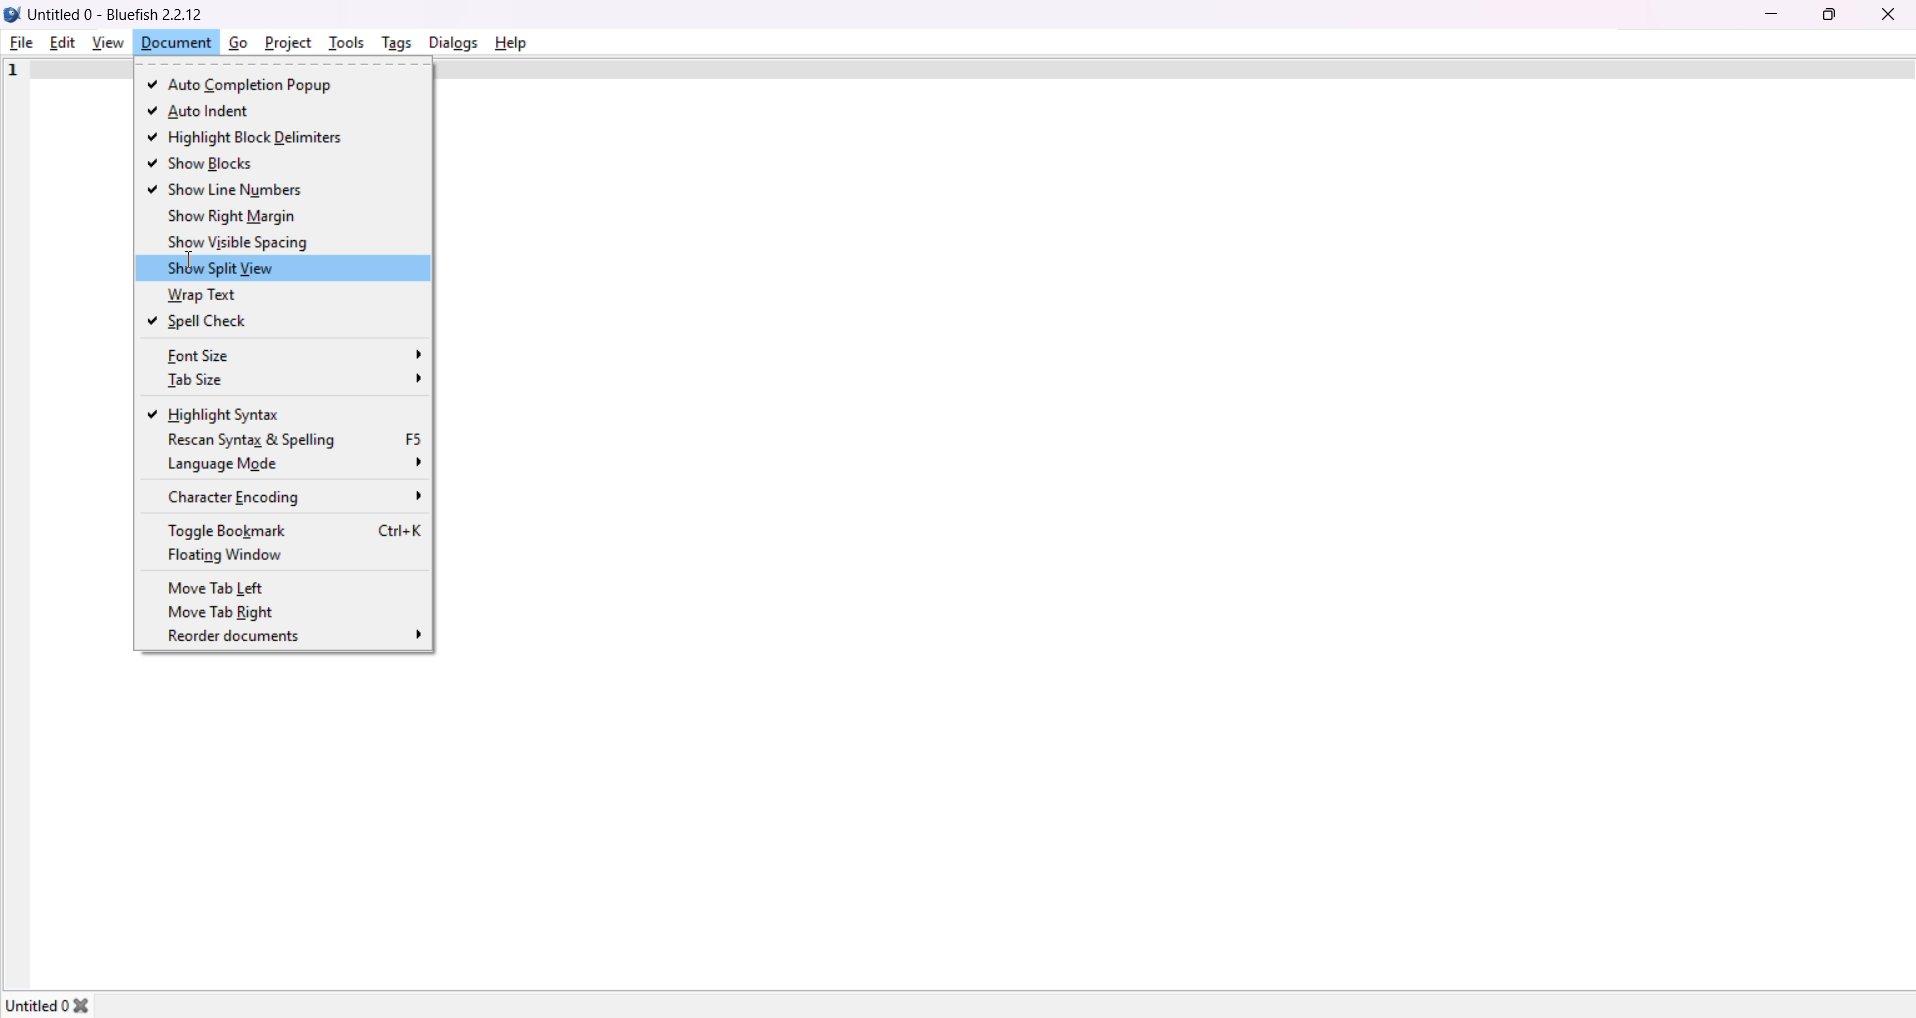 Image resolution: width=1916 pixels, height=1018 pixels. Describe the element at coordinates (250, 87) in the screenshot. I see `auto completion popup` at that location.